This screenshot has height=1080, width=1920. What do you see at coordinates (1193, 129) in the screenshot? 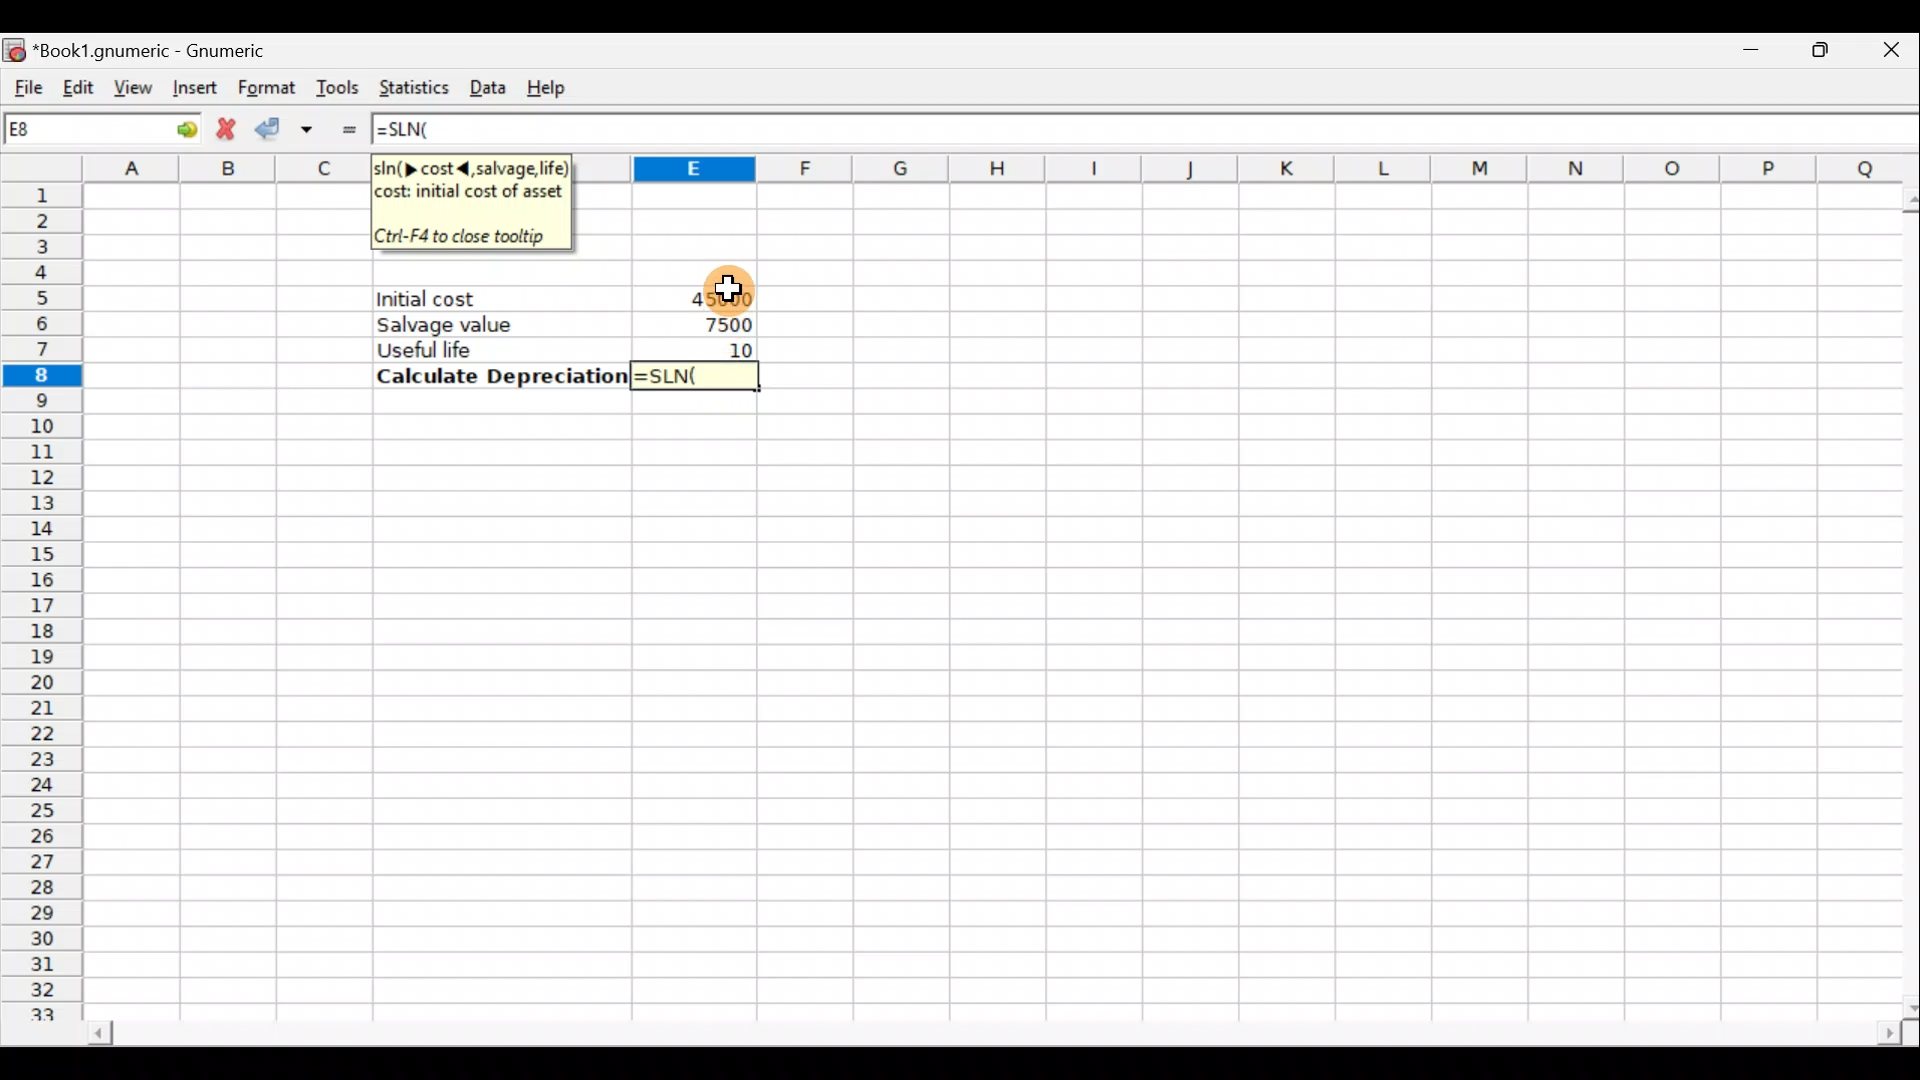
I see `Formula bar` at bounding box center [1193, 129].